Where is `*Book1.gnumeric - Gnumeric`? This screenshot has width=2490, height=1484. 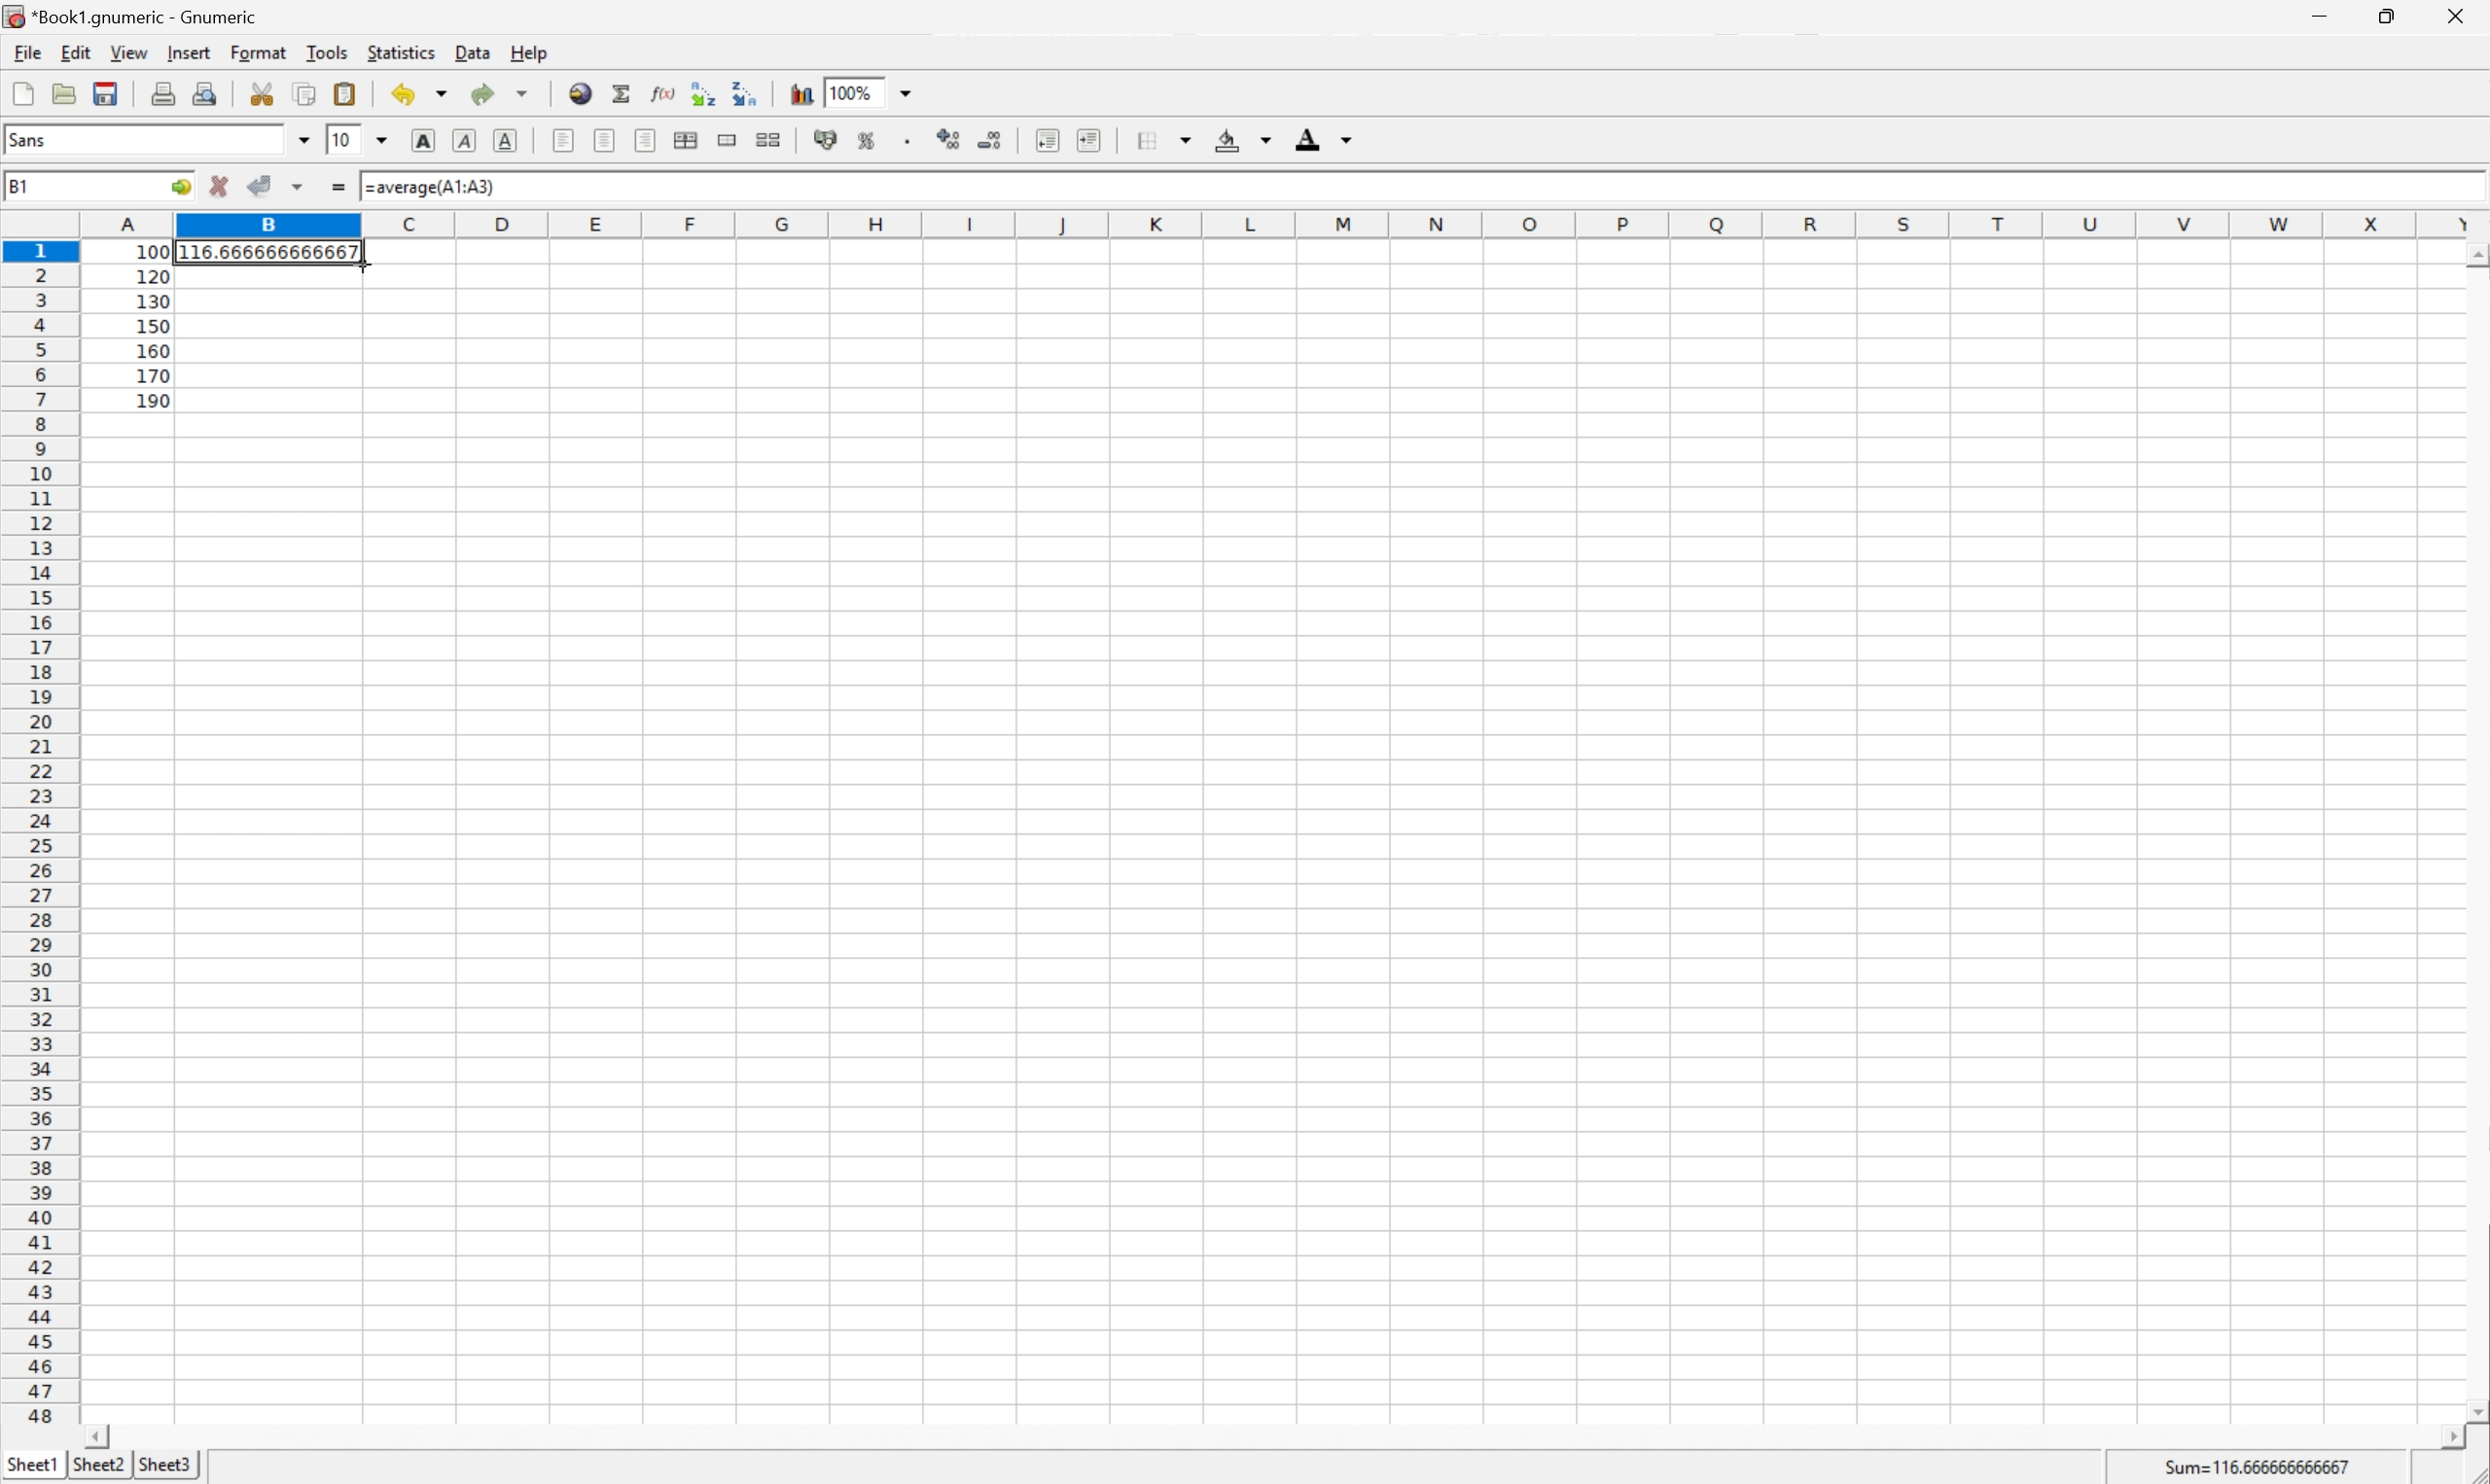 *Book1.gnumeric - Gnumeric is located at coordinates (137, 14).